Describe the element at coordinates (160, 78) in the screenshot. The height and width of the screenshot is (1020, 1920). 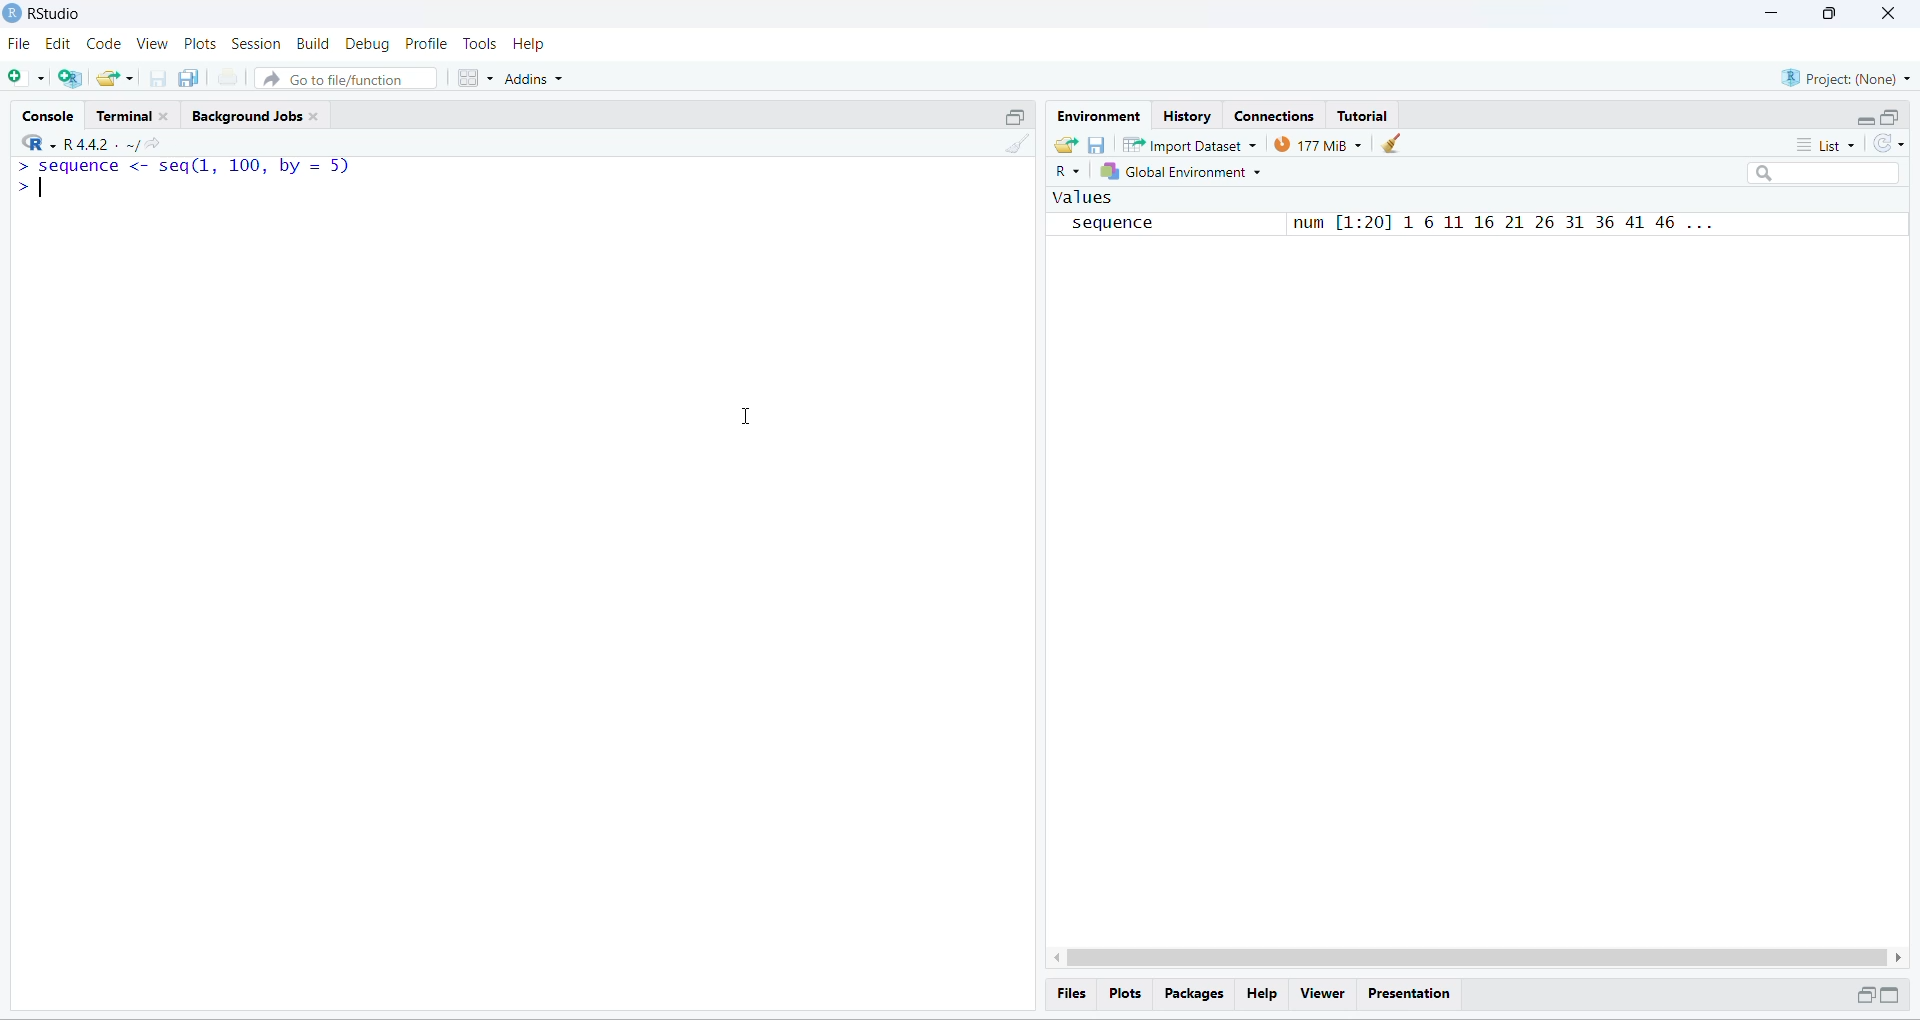
I see `save` at that location.